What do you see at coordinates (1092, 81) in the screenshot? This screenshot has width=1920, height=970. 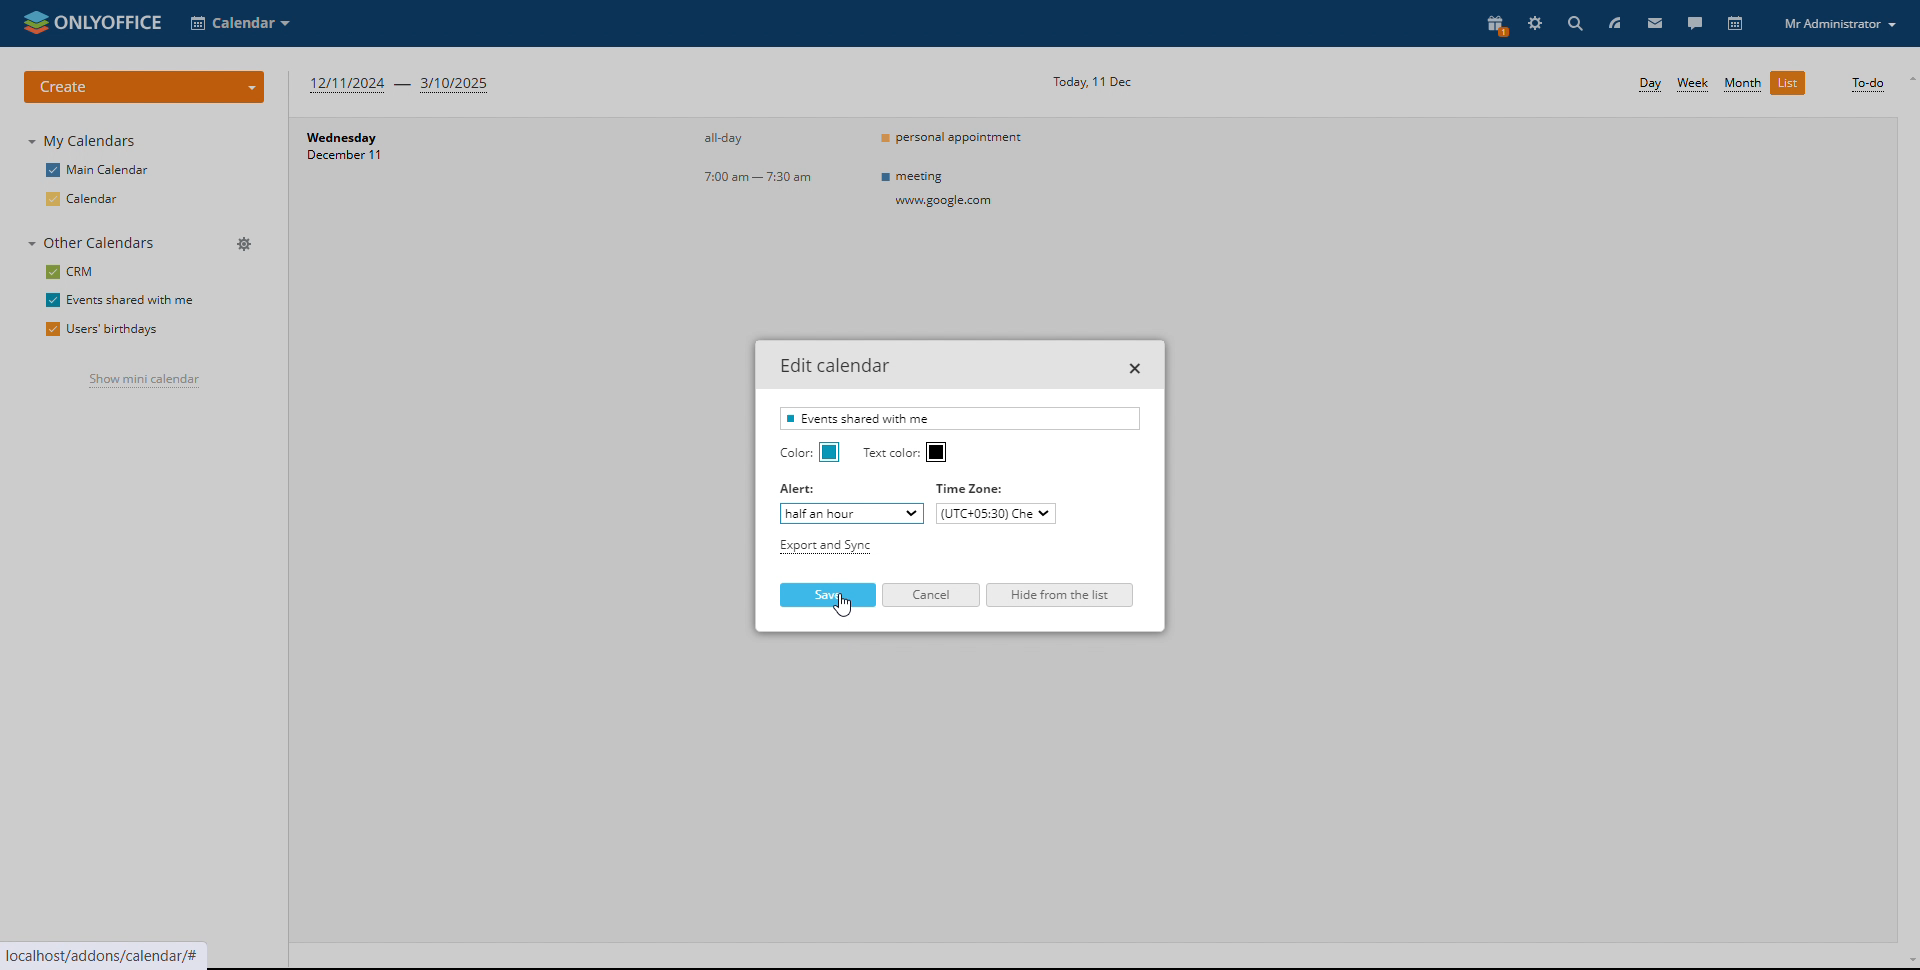 I see `current date` at bounding box center [1092, 81].